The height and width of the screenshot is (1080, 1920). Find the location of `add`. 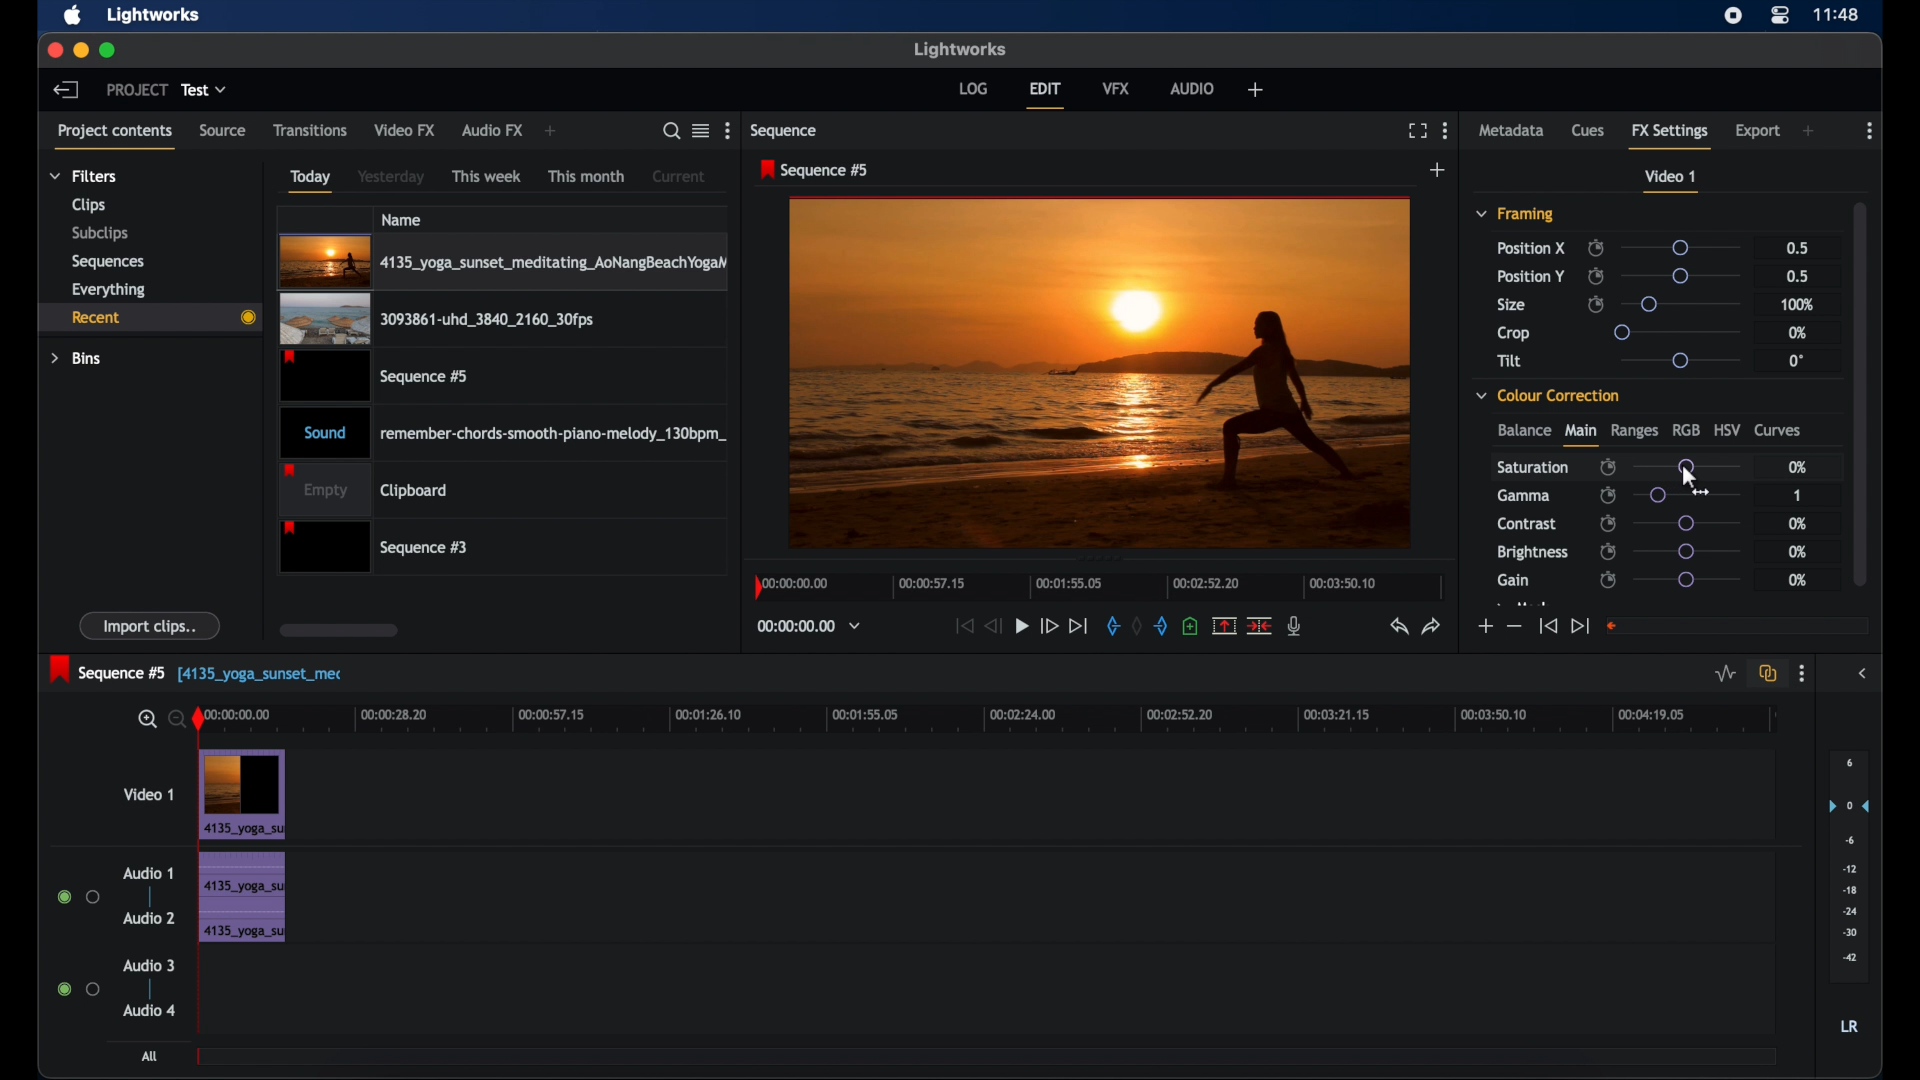

add is located at coordinates (1254, 89).